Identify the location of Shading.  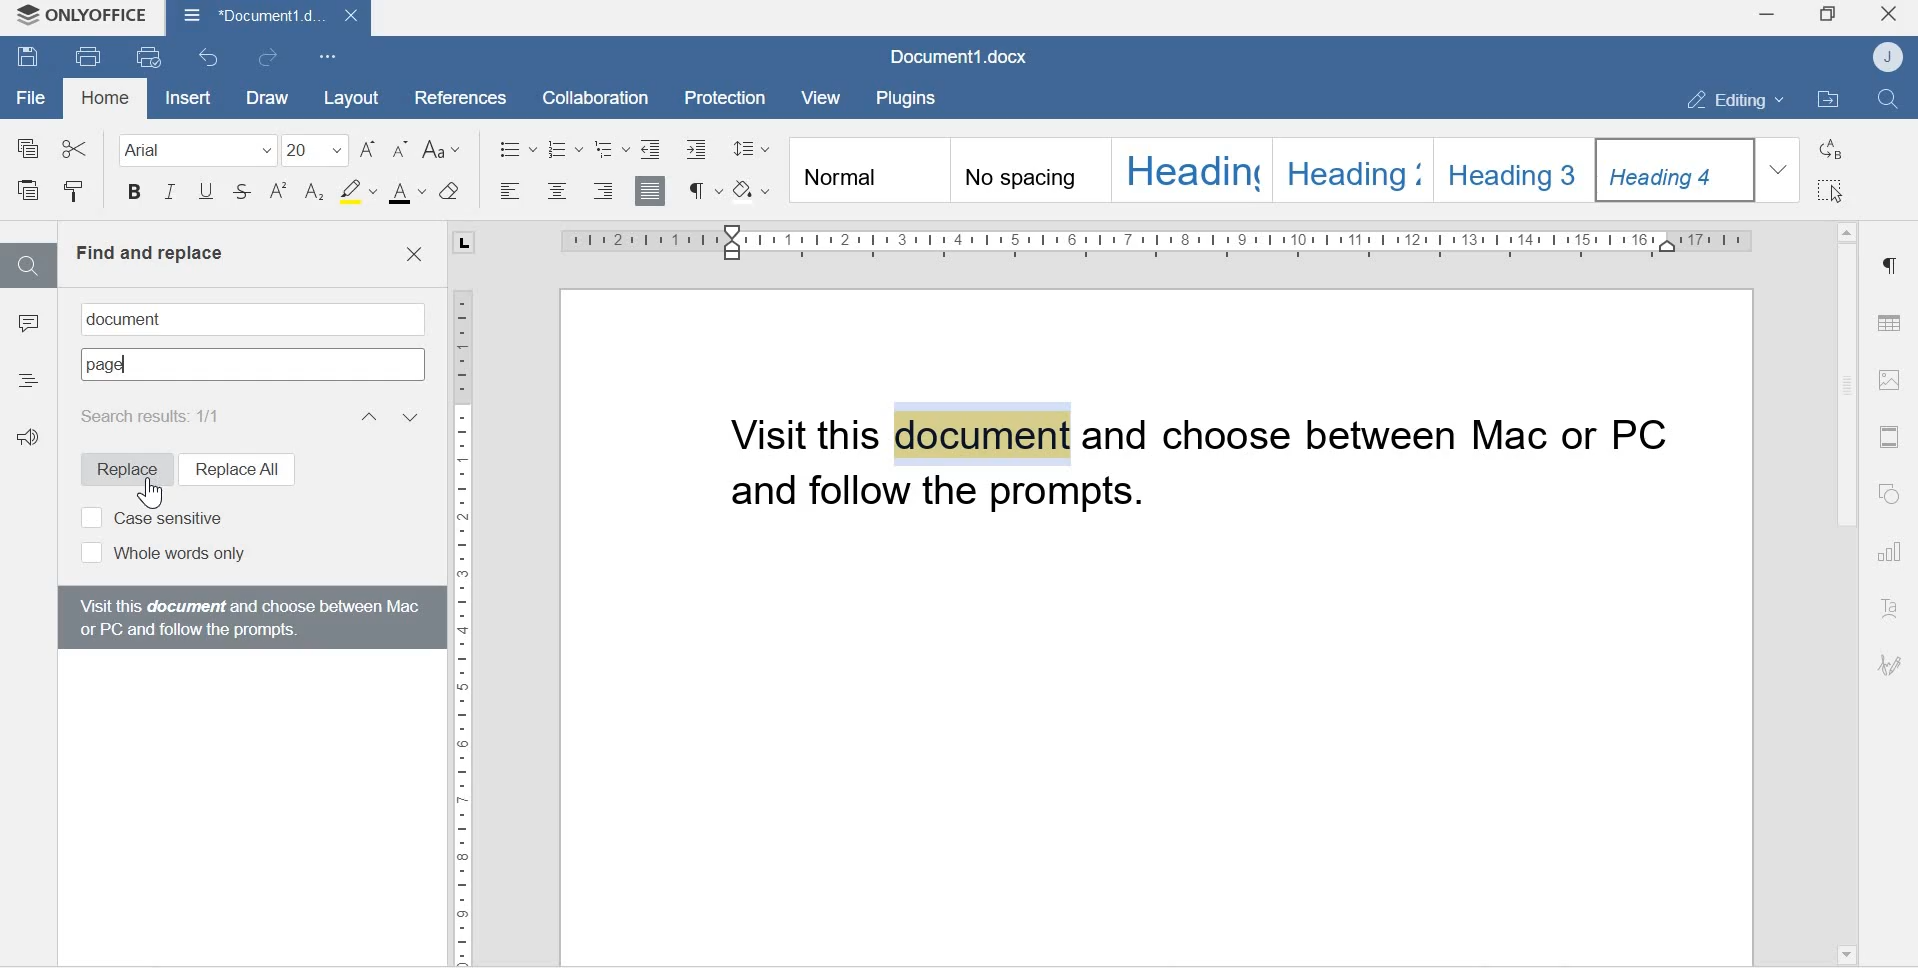
(755, 188).